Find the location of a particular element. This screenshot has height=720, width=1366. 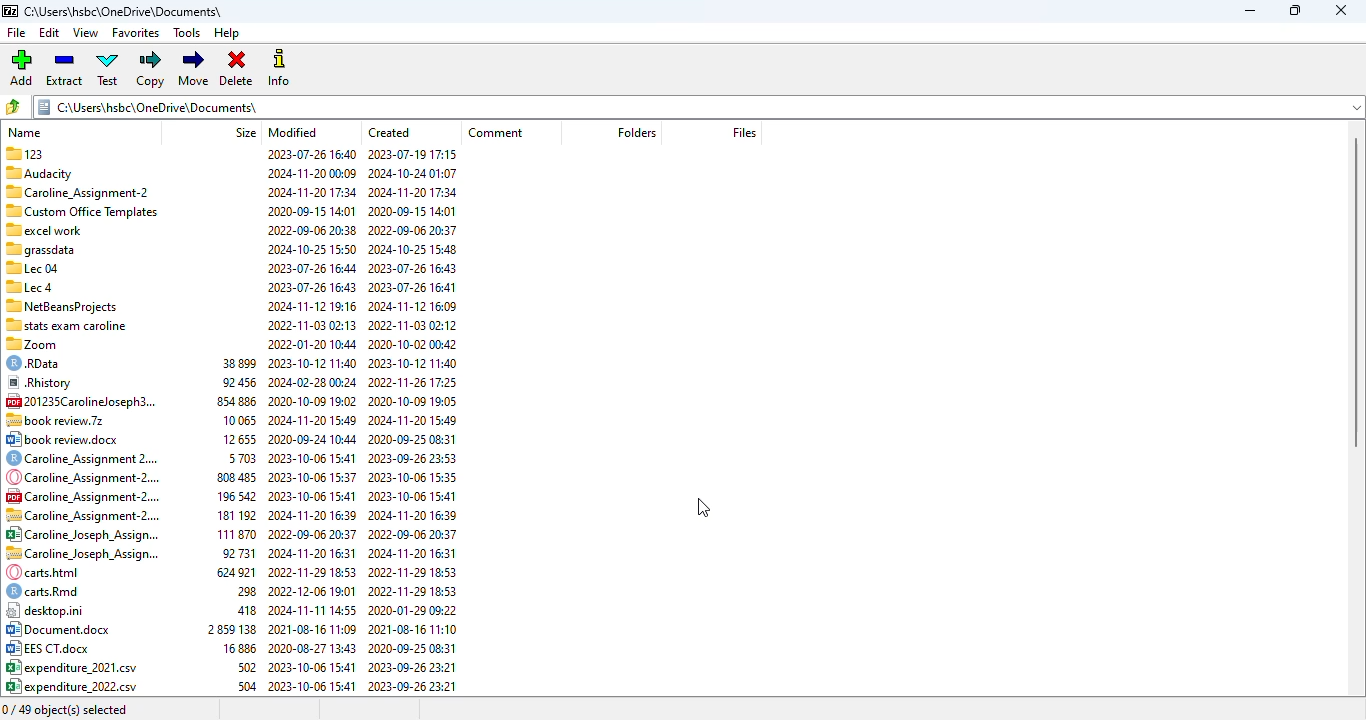

browse folders is located at coordinates (13, 107).